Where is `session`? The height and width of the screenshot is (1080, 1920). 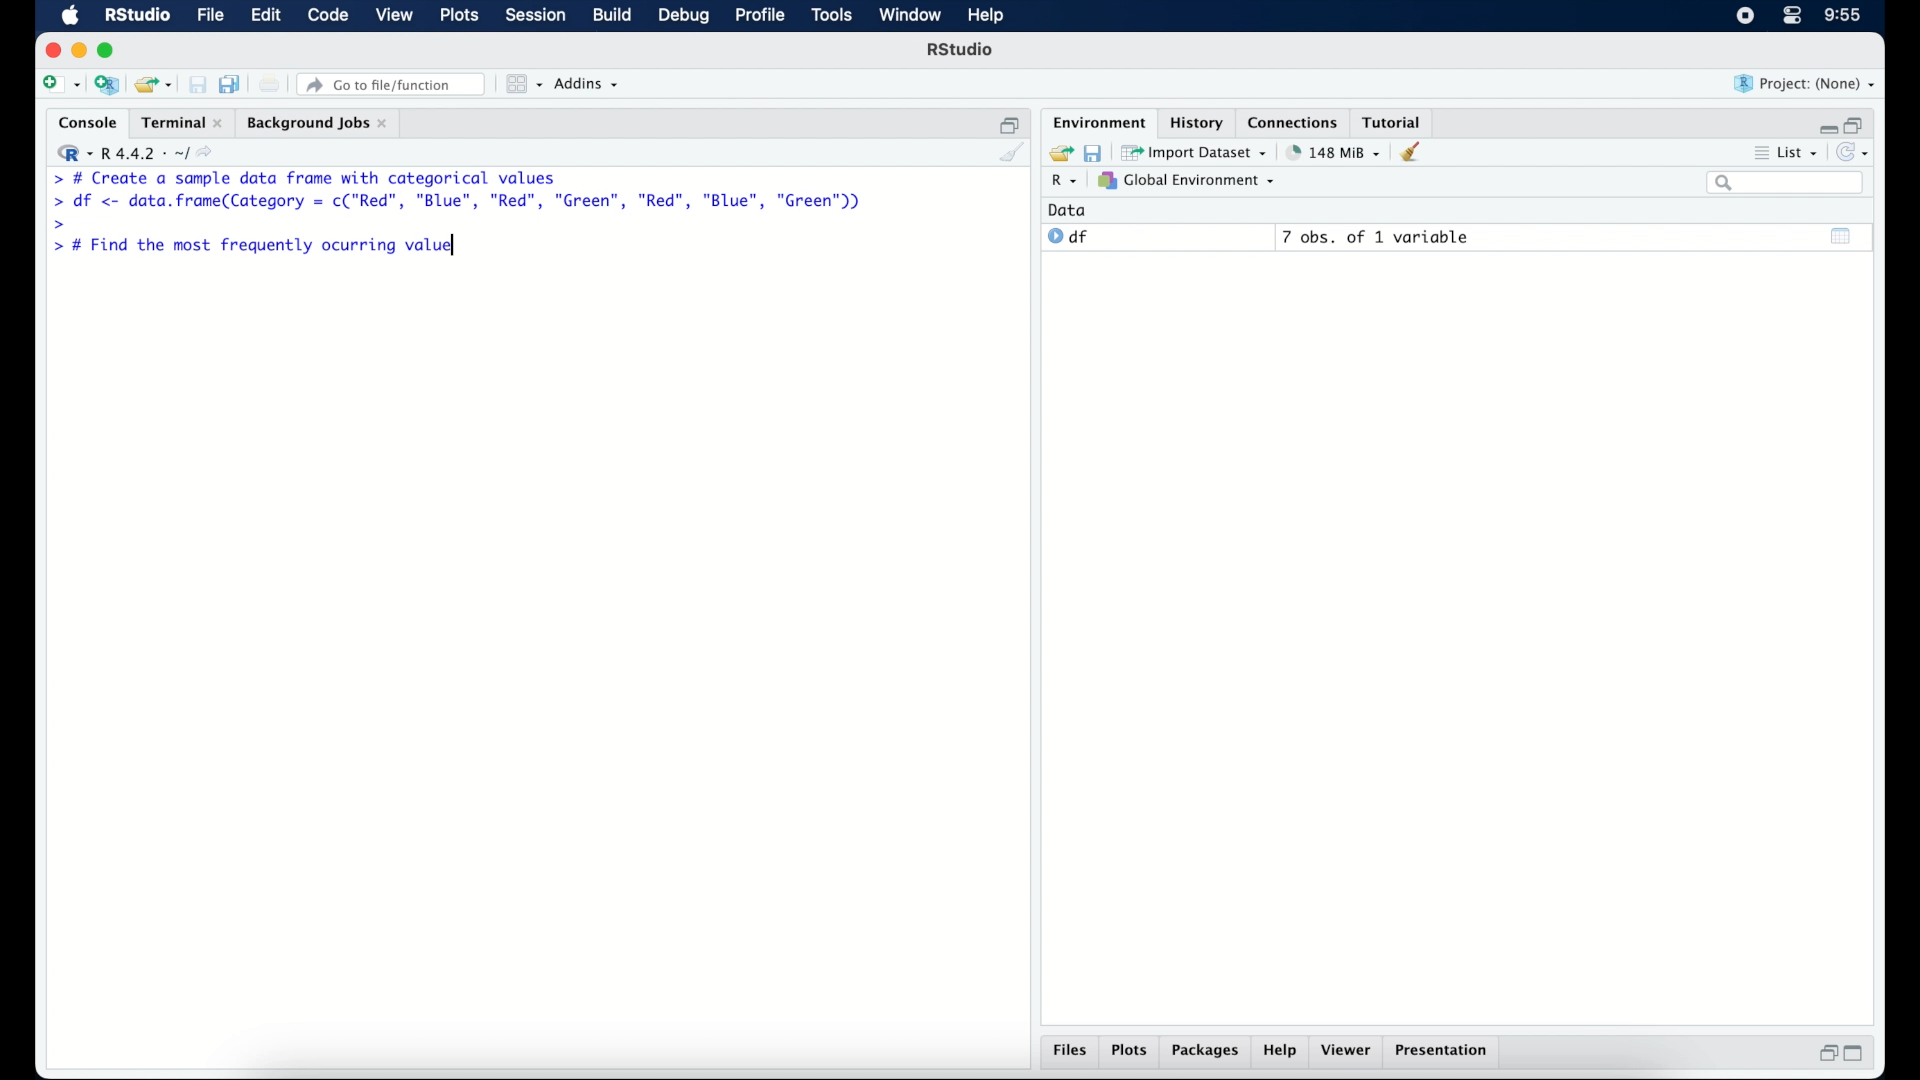
session is located at coordinates (536, 16).